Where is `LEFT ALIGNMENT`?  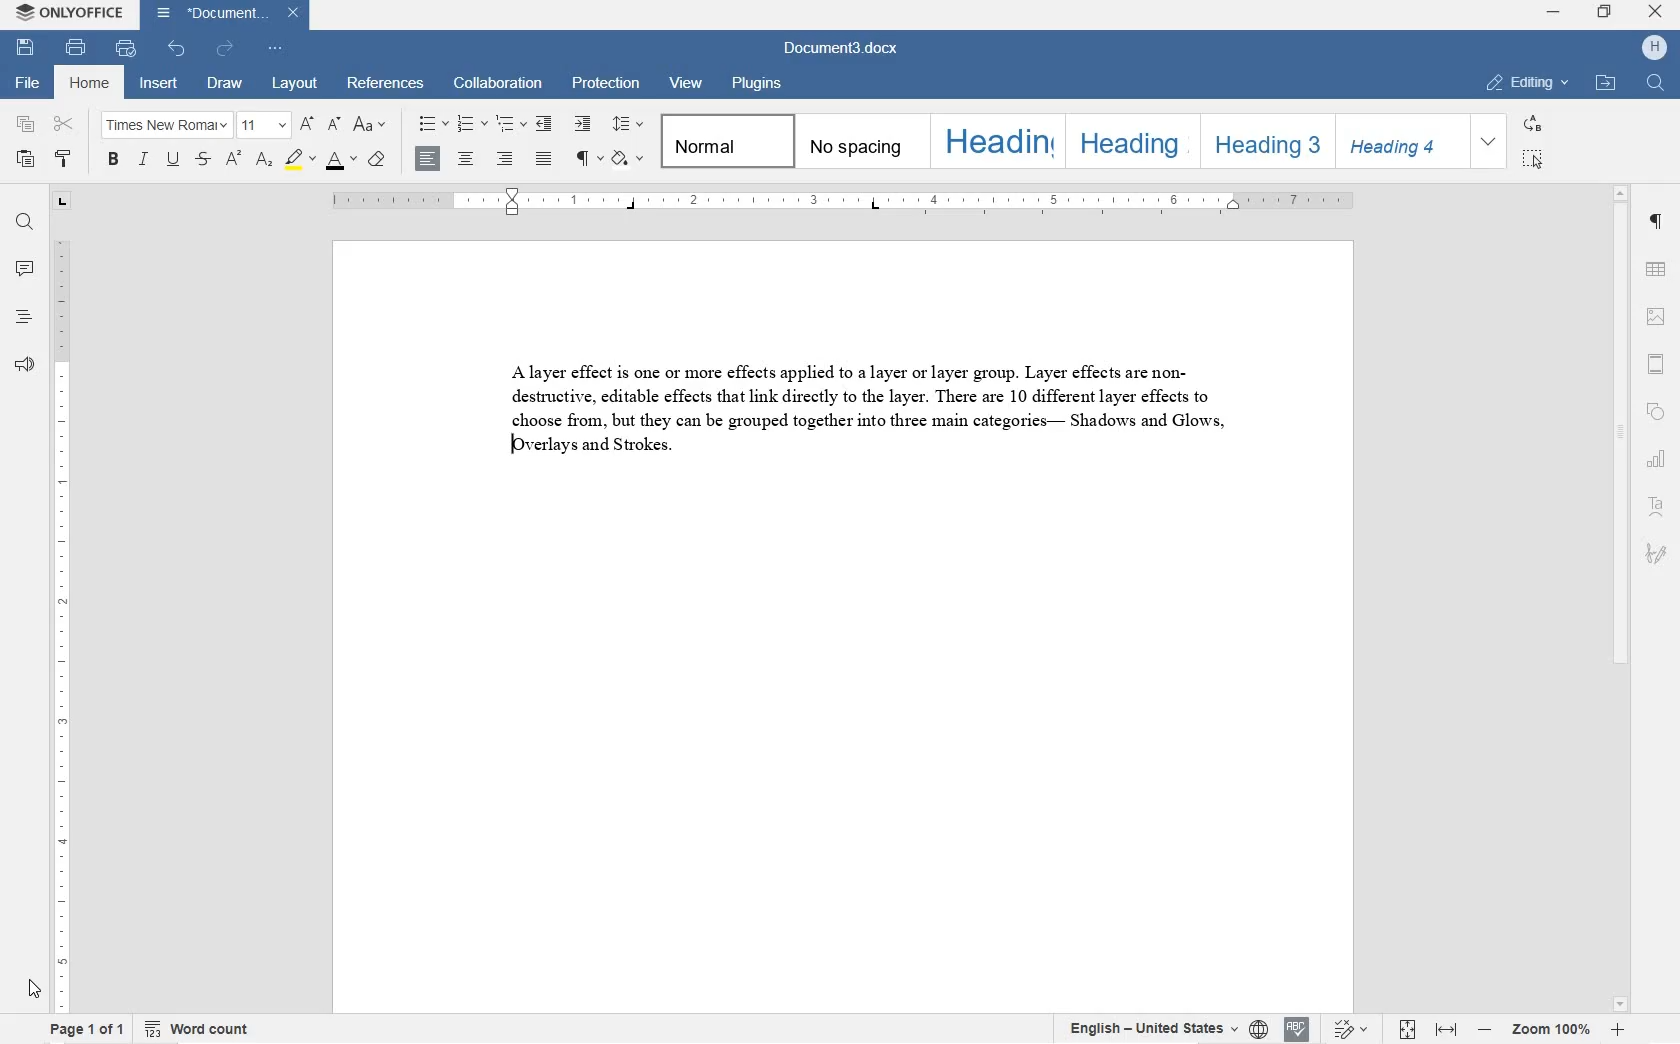
LEFT ALIGNMENT is located at coordinates (430, 158).